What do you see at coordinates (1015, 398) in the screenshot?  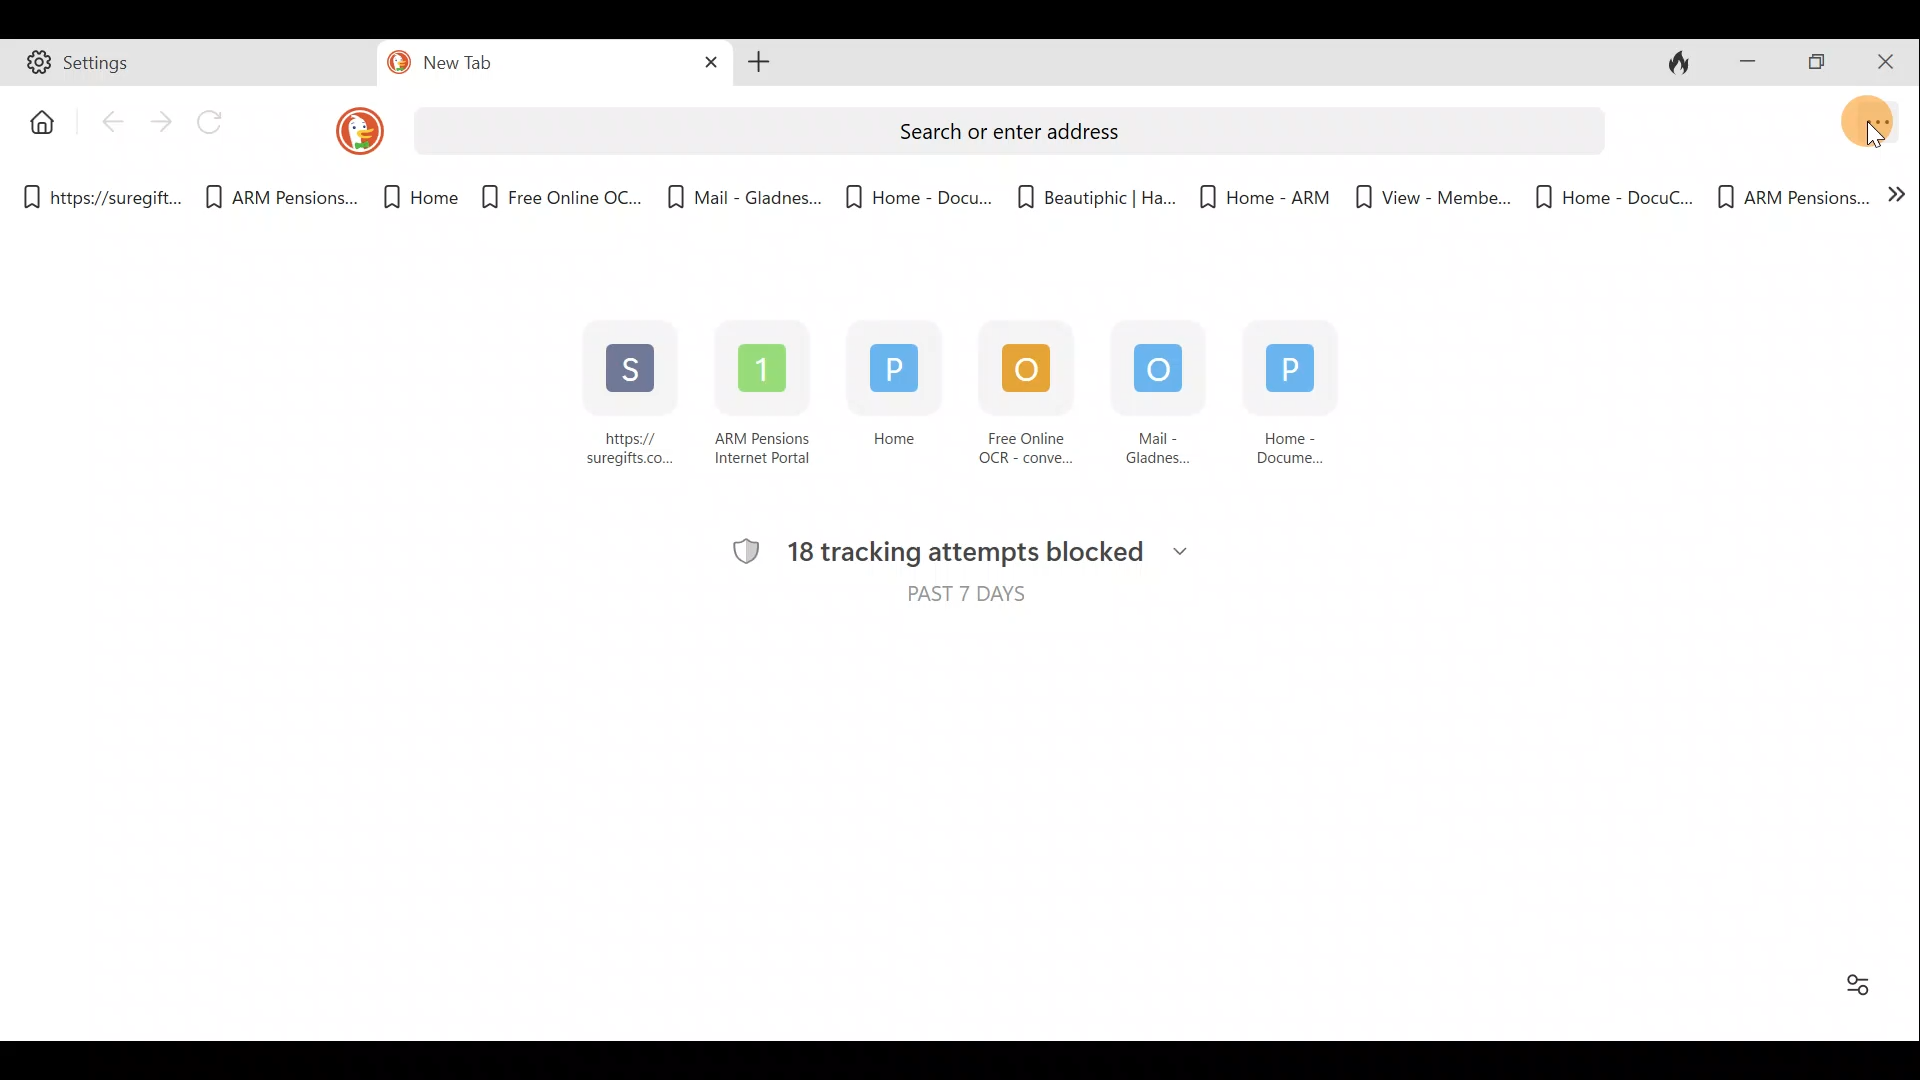 I see `Free Online
OCR - conve...` at bounding box center [1015, 398].